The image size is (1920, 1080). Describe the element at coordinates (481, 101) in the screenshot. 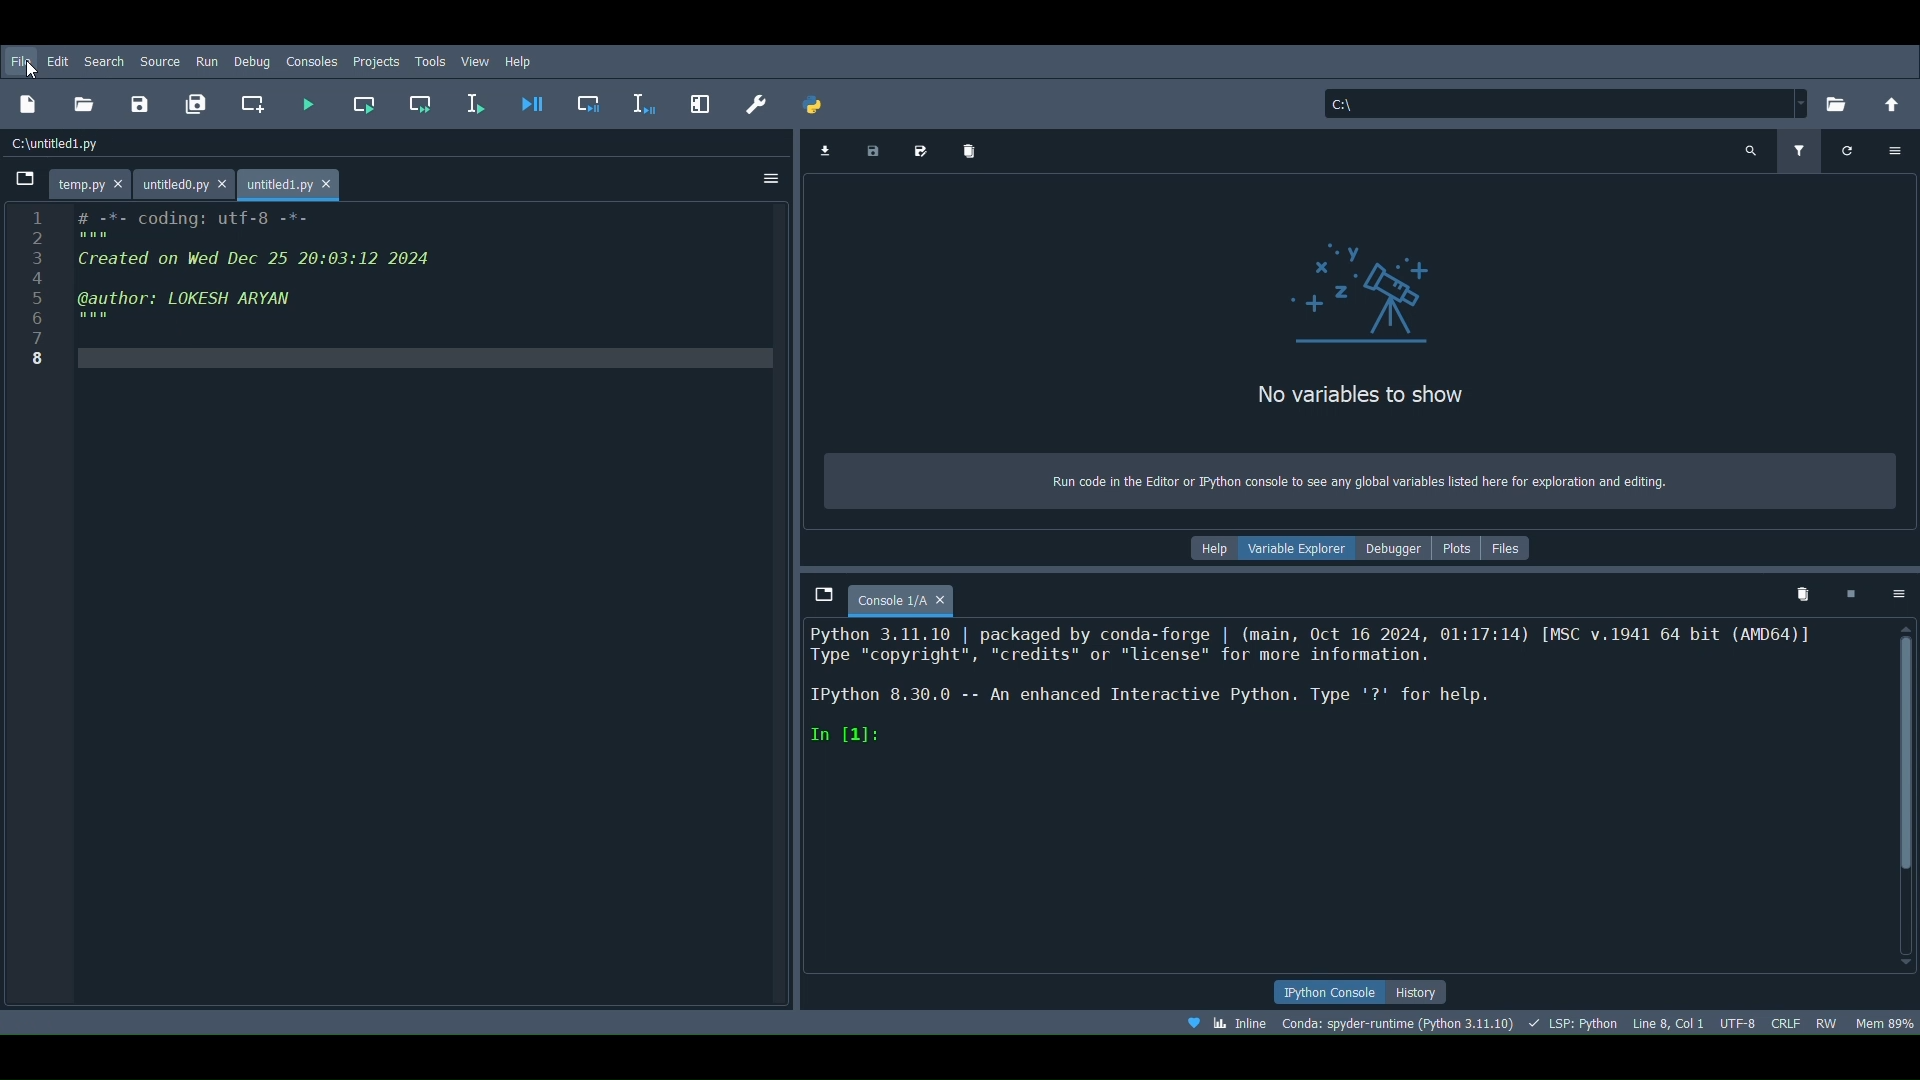

I see `Run selection or current line (F9)` at that location.